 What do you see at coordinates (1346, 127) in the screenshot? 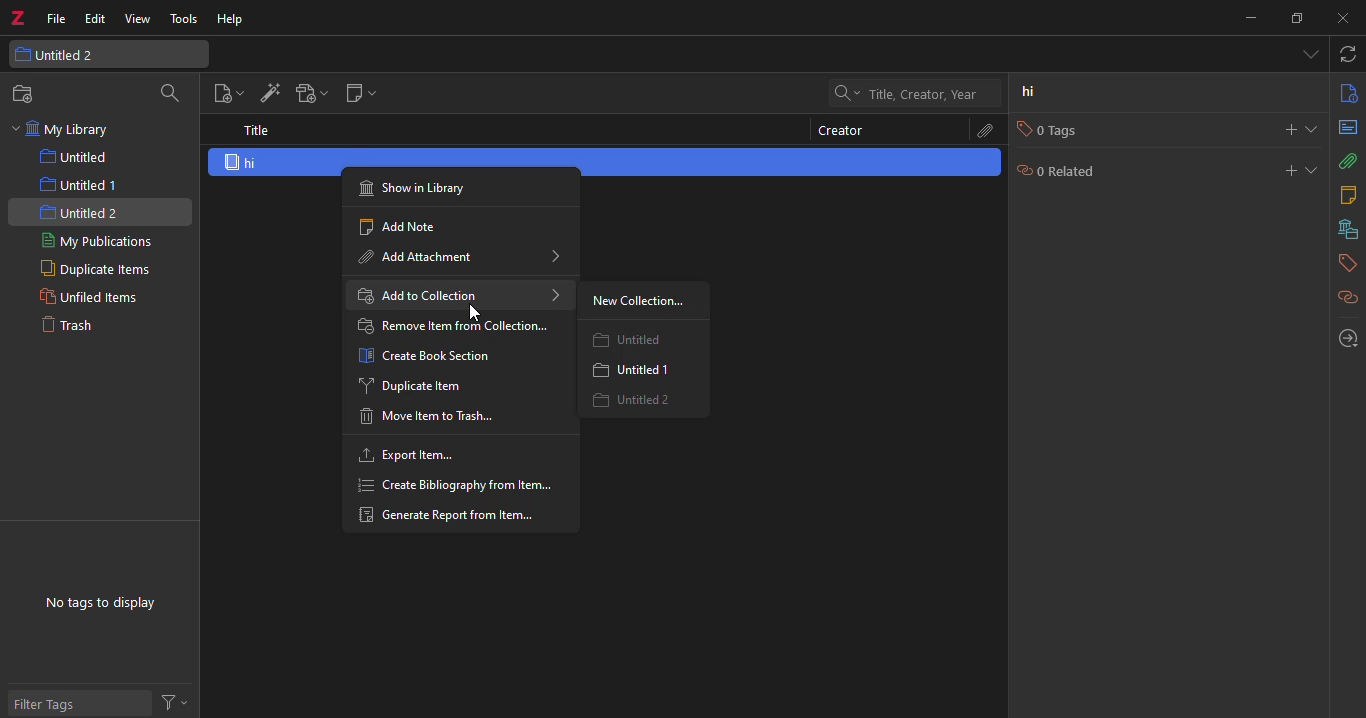
I see `abstract` at bounding box center [1346, 127].